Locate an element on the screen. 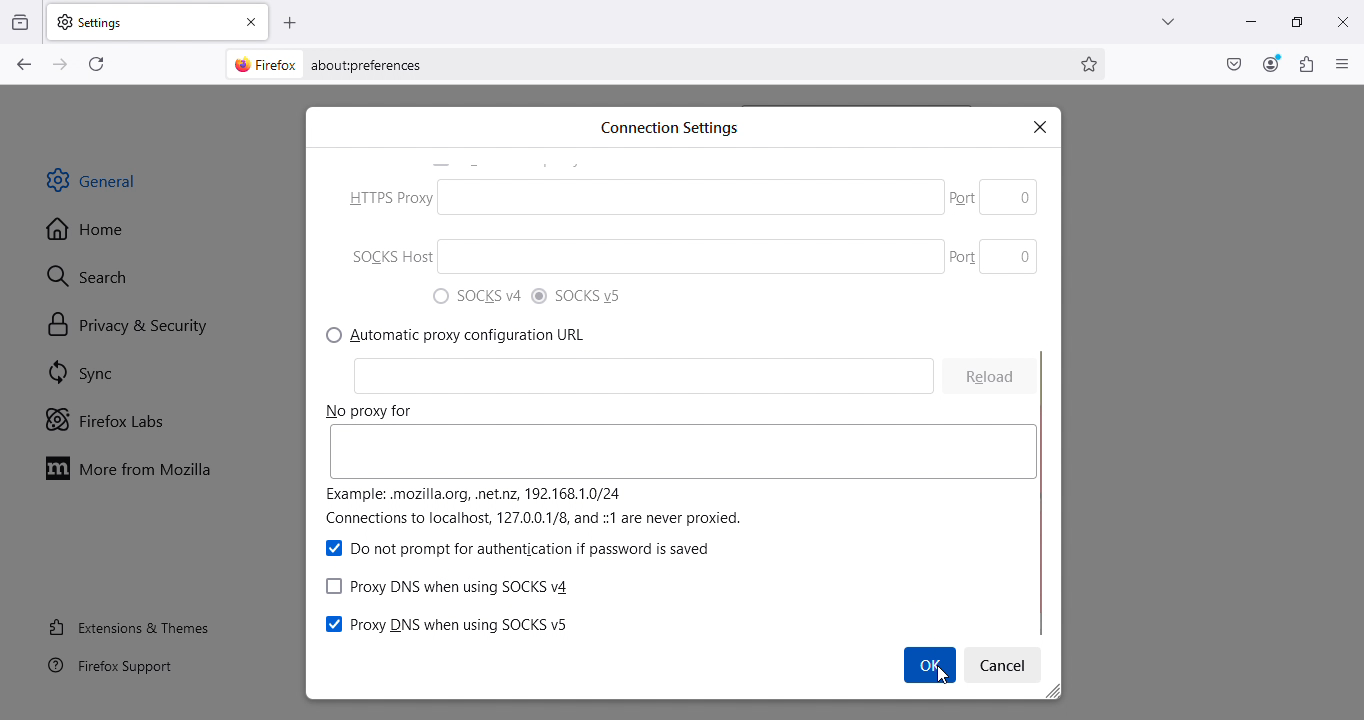 Image resolution: width=1364 pixels, height=720 pixels. Extensions and themes is located at coordinates (129, 630).